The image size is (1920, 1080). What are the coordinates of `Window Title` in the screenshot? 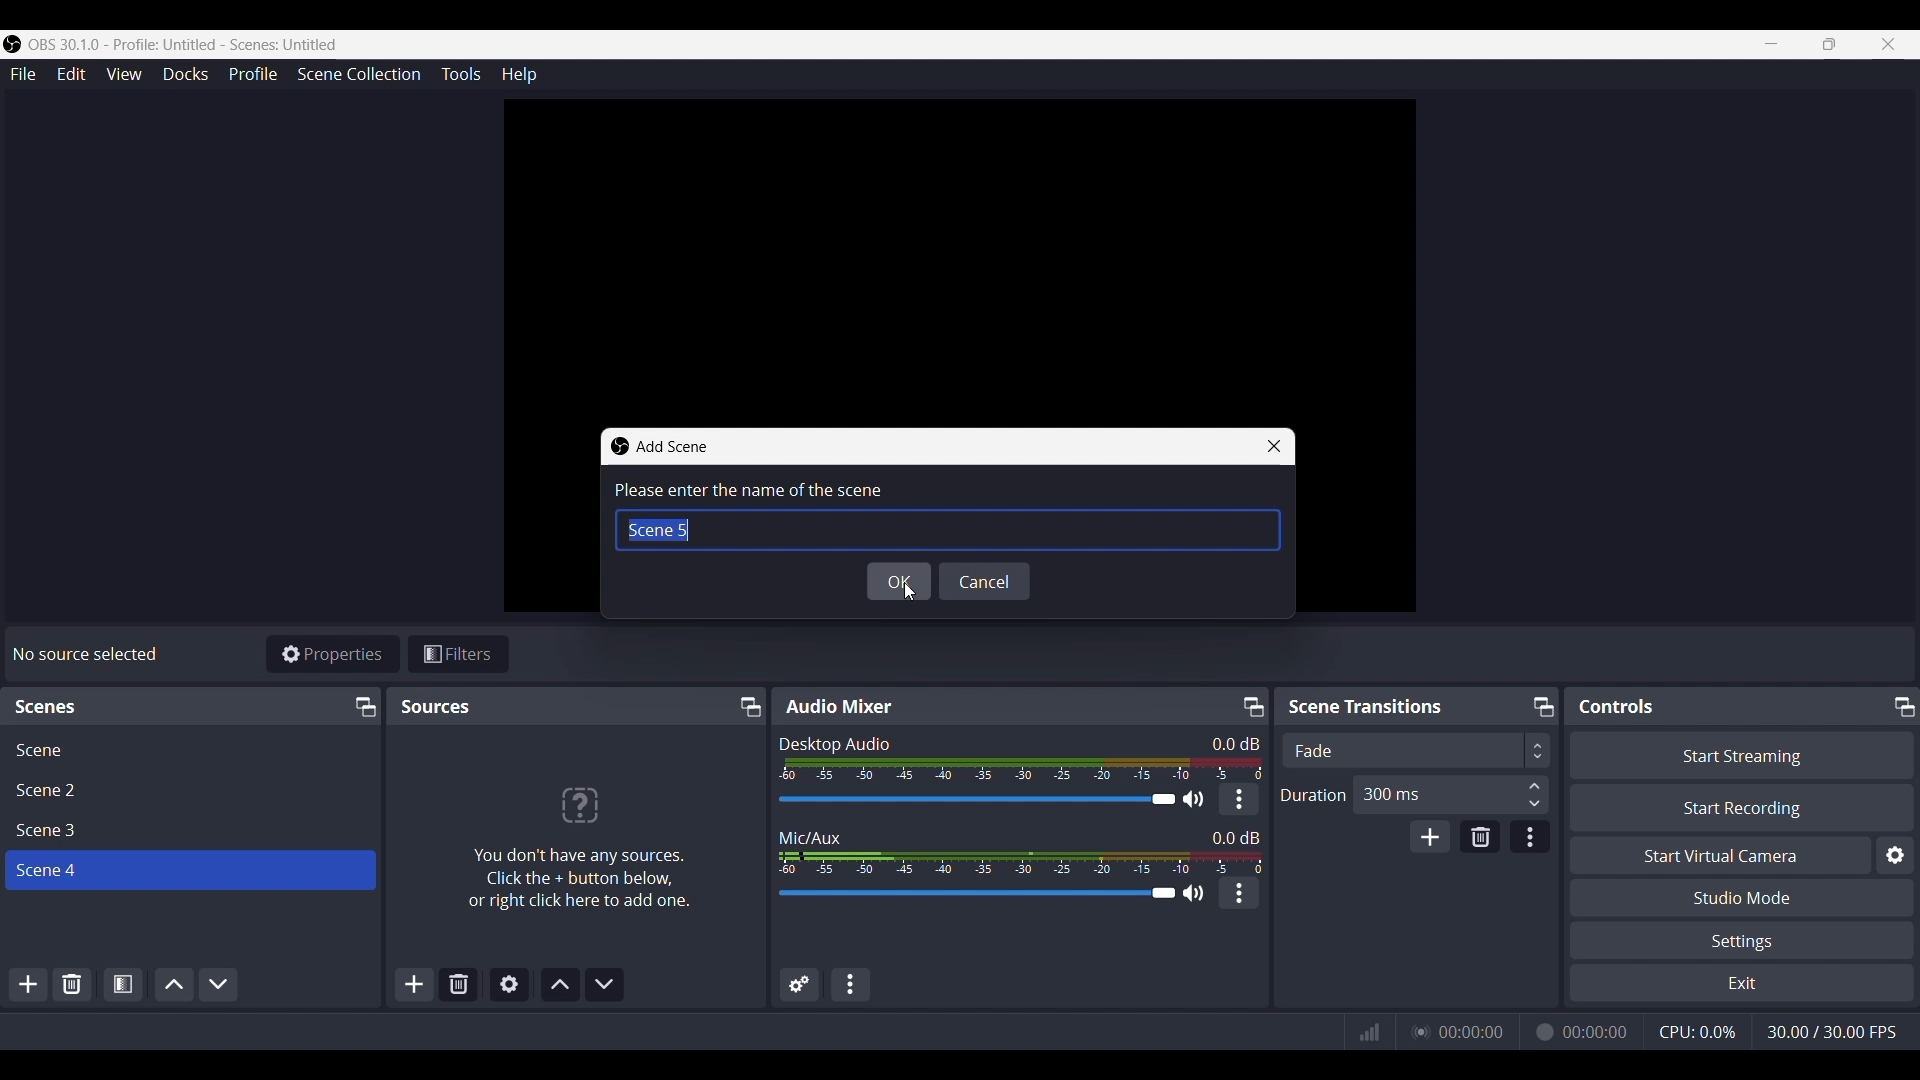 It's located at (172, 45).